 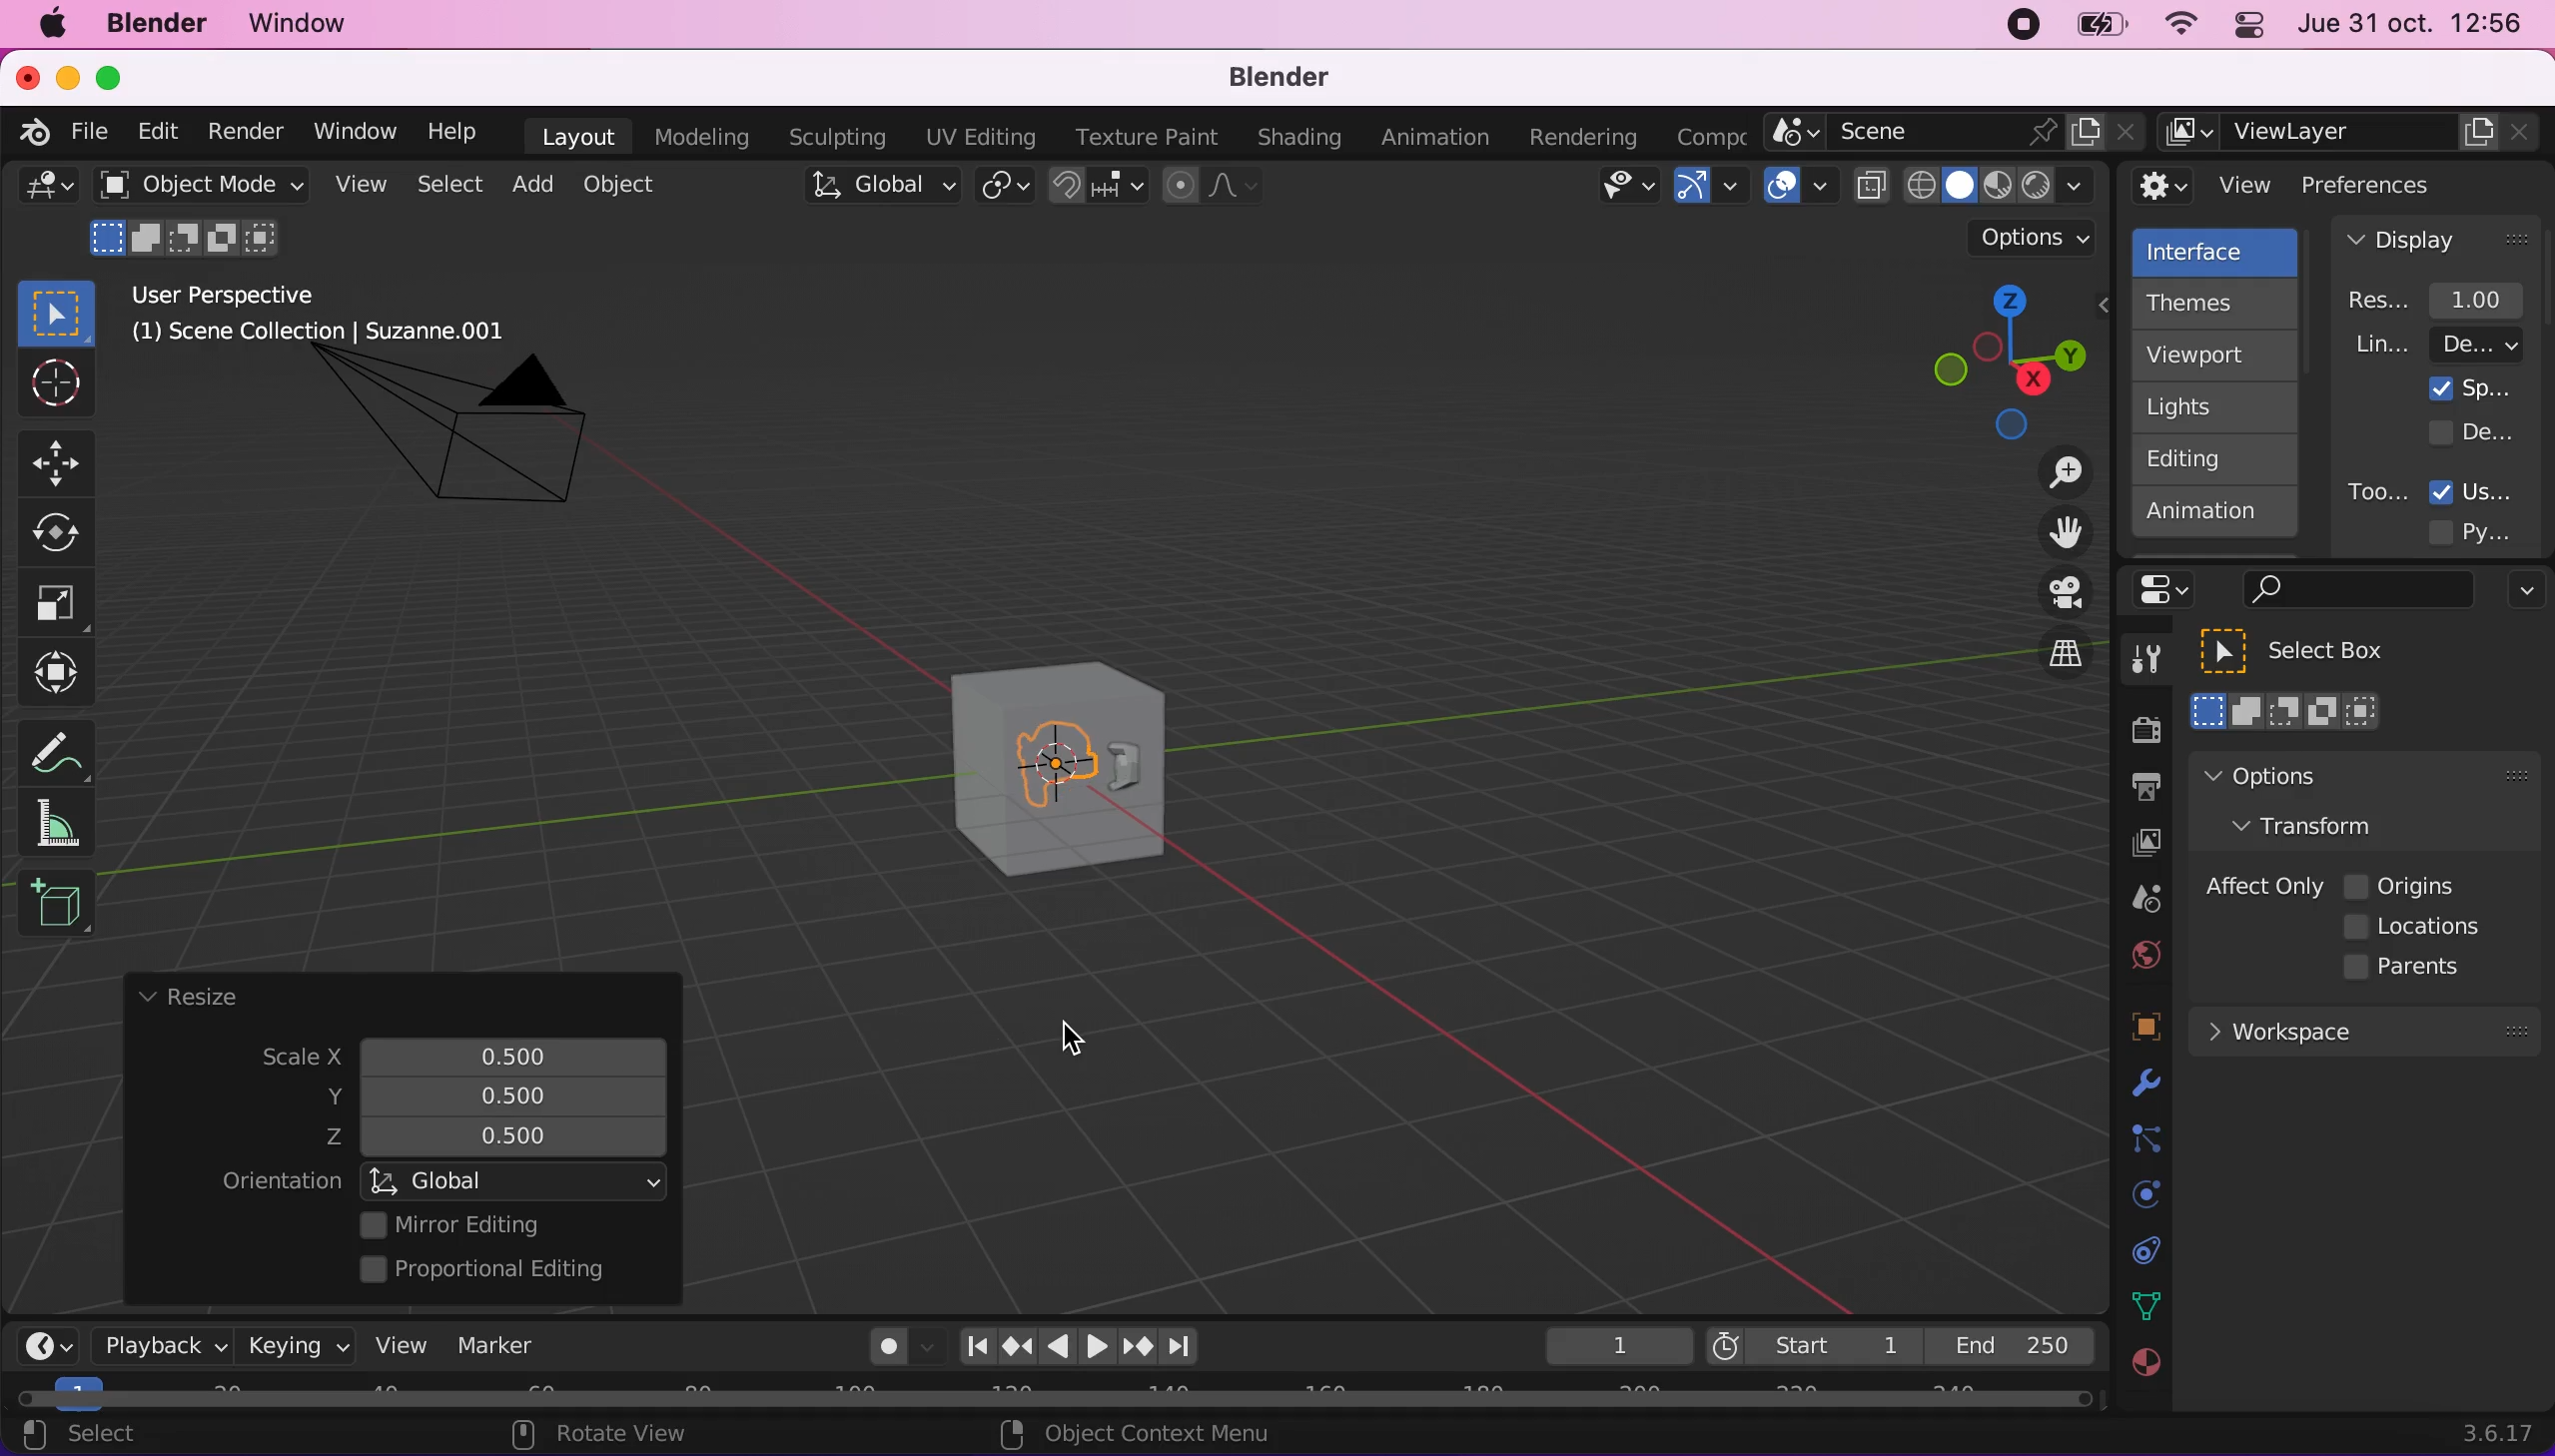 I want to click on constraints, so click(x=2143, y=1140).